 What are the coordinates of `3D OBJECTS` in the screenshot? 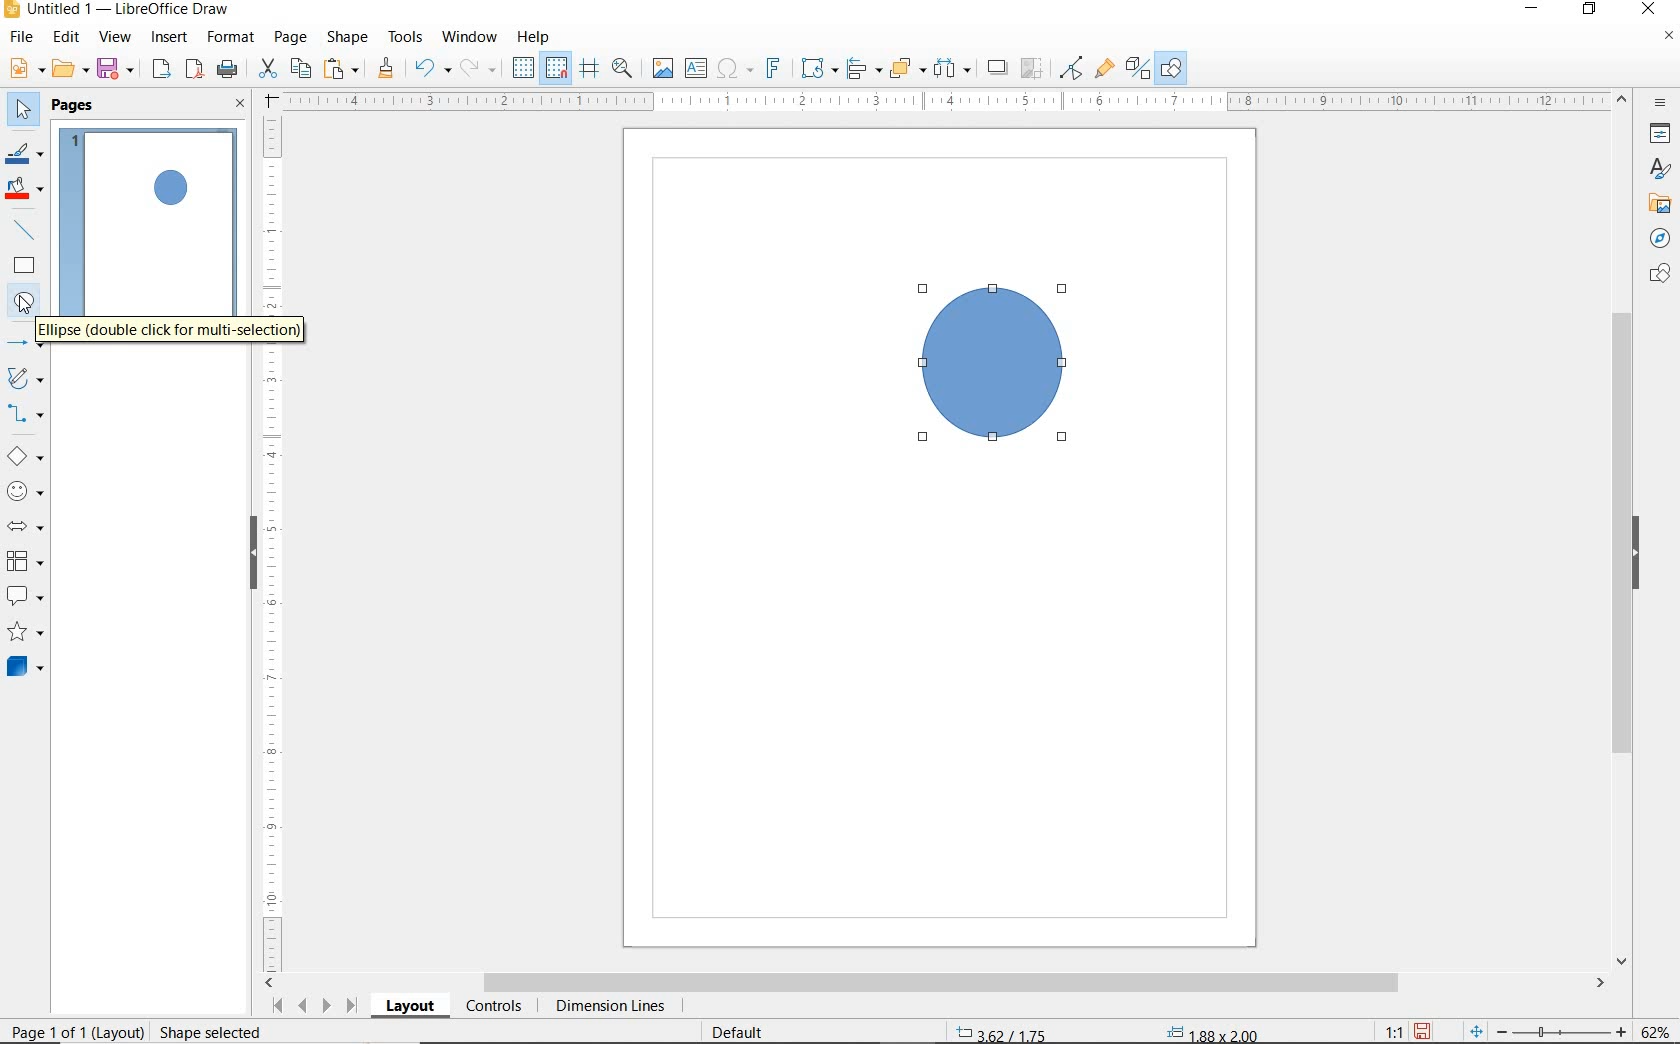 It's located at (23, 669).